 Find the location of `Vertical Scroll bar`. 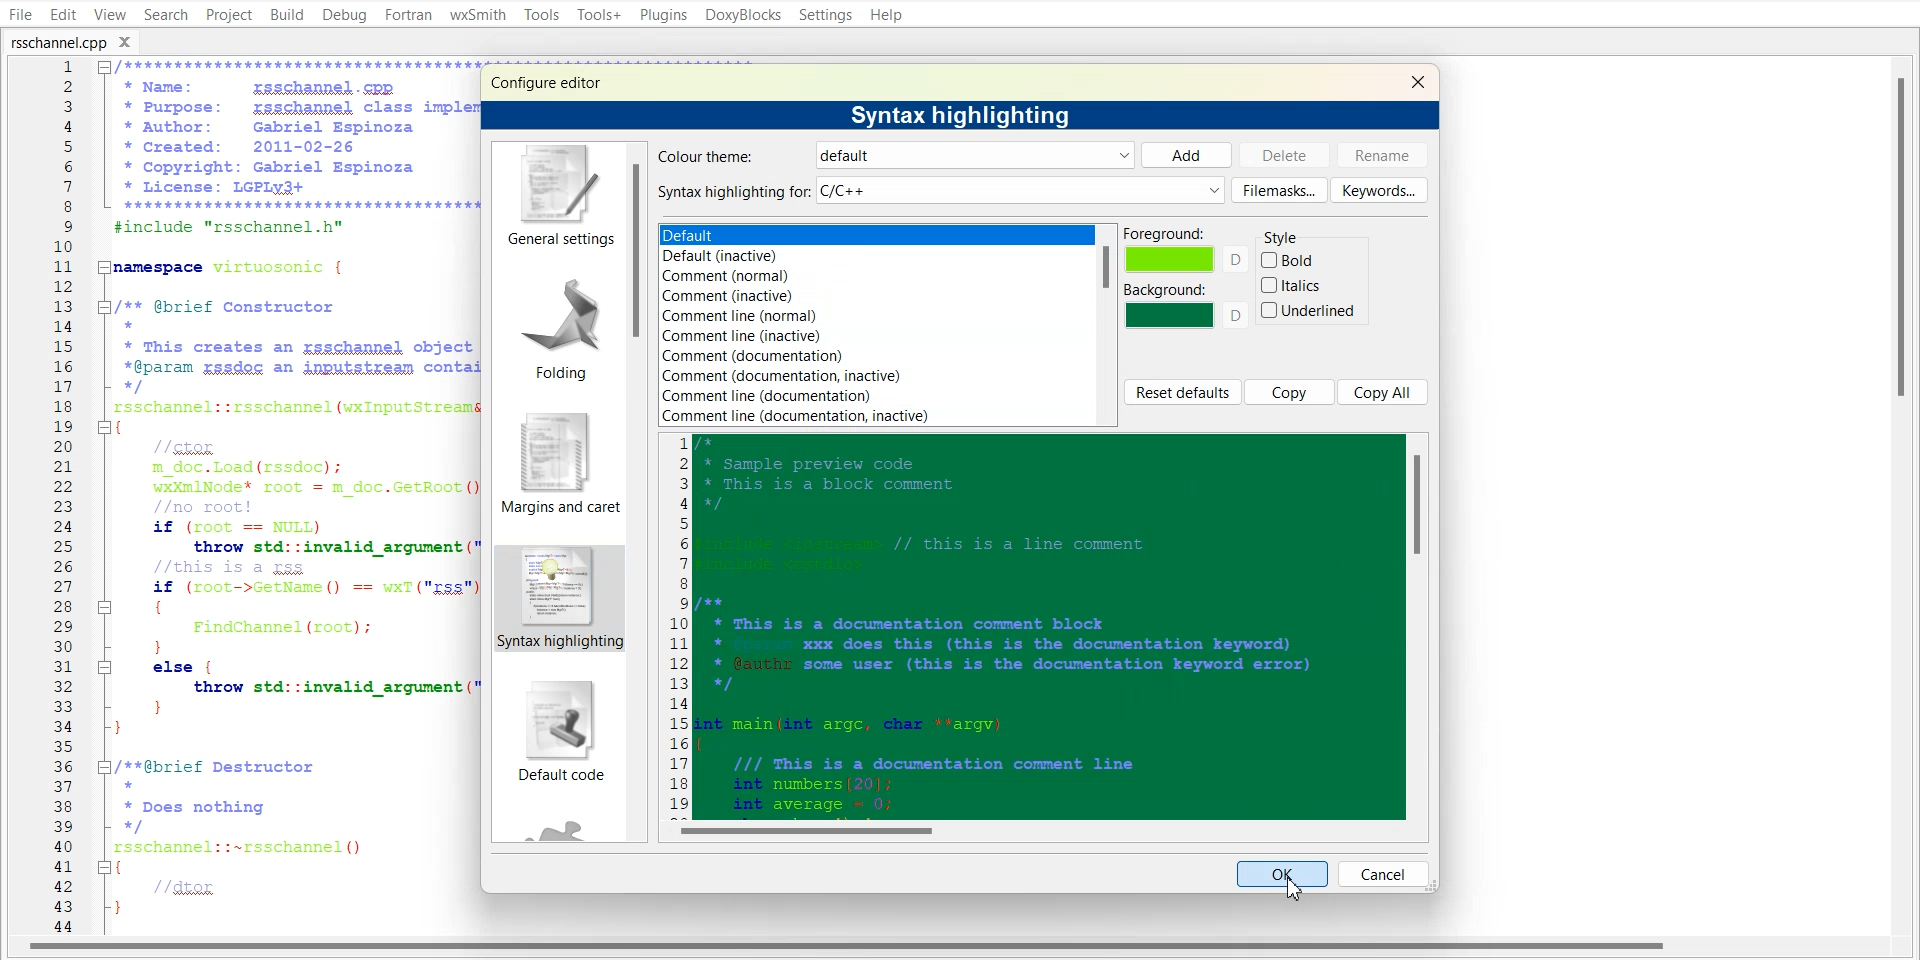

Vertical Scroll bar is located at coordinates (1908, 496).